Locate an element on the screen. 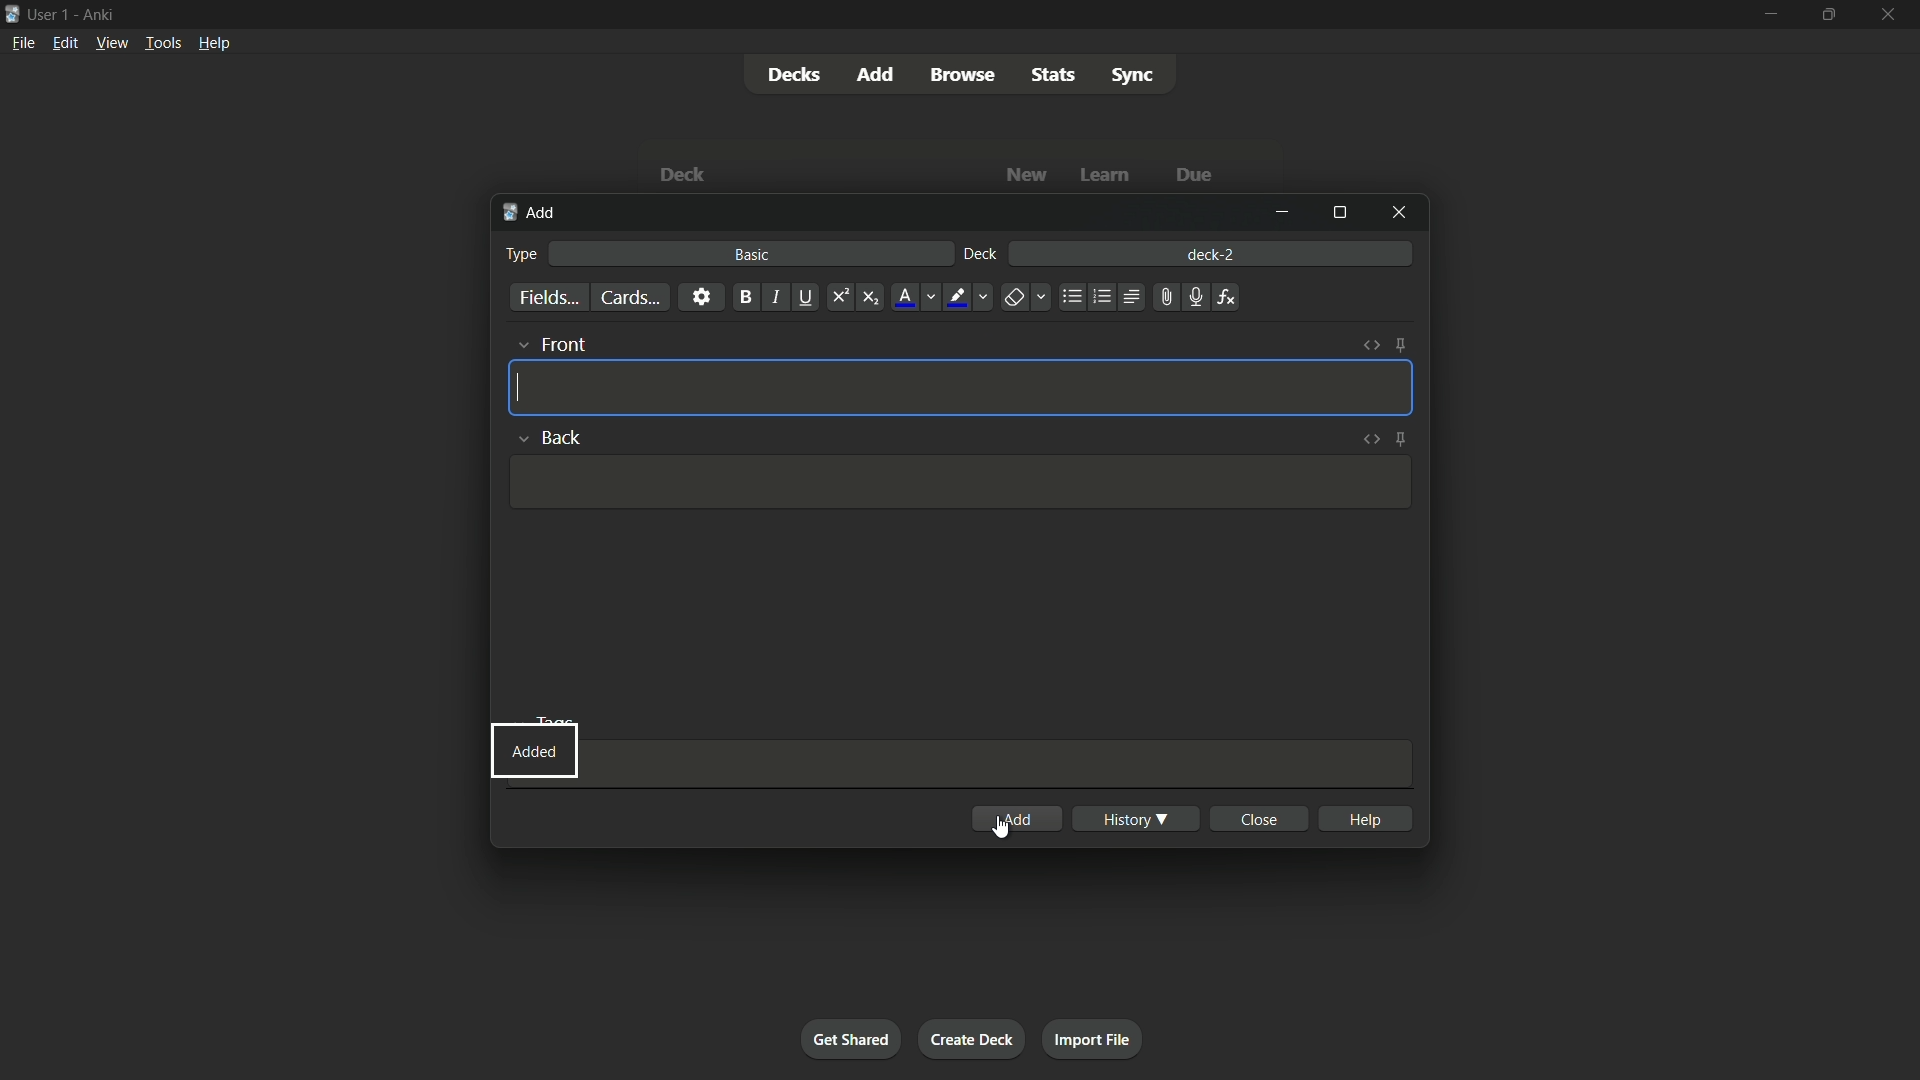 Image resolution: width=1920 pixels, height=1080 pixels. toggle sticky is located at coordinates (1401, 438).